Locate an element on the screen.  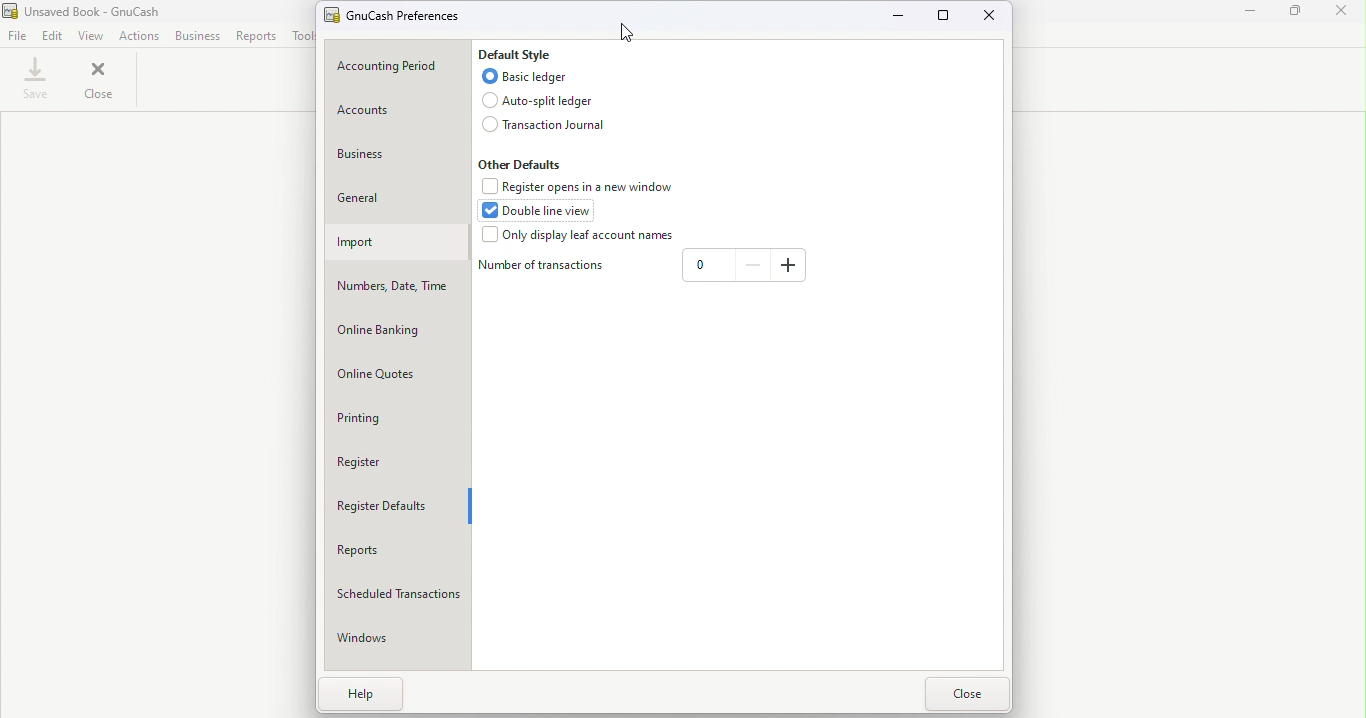
file name is located at coordinates (82, 12).